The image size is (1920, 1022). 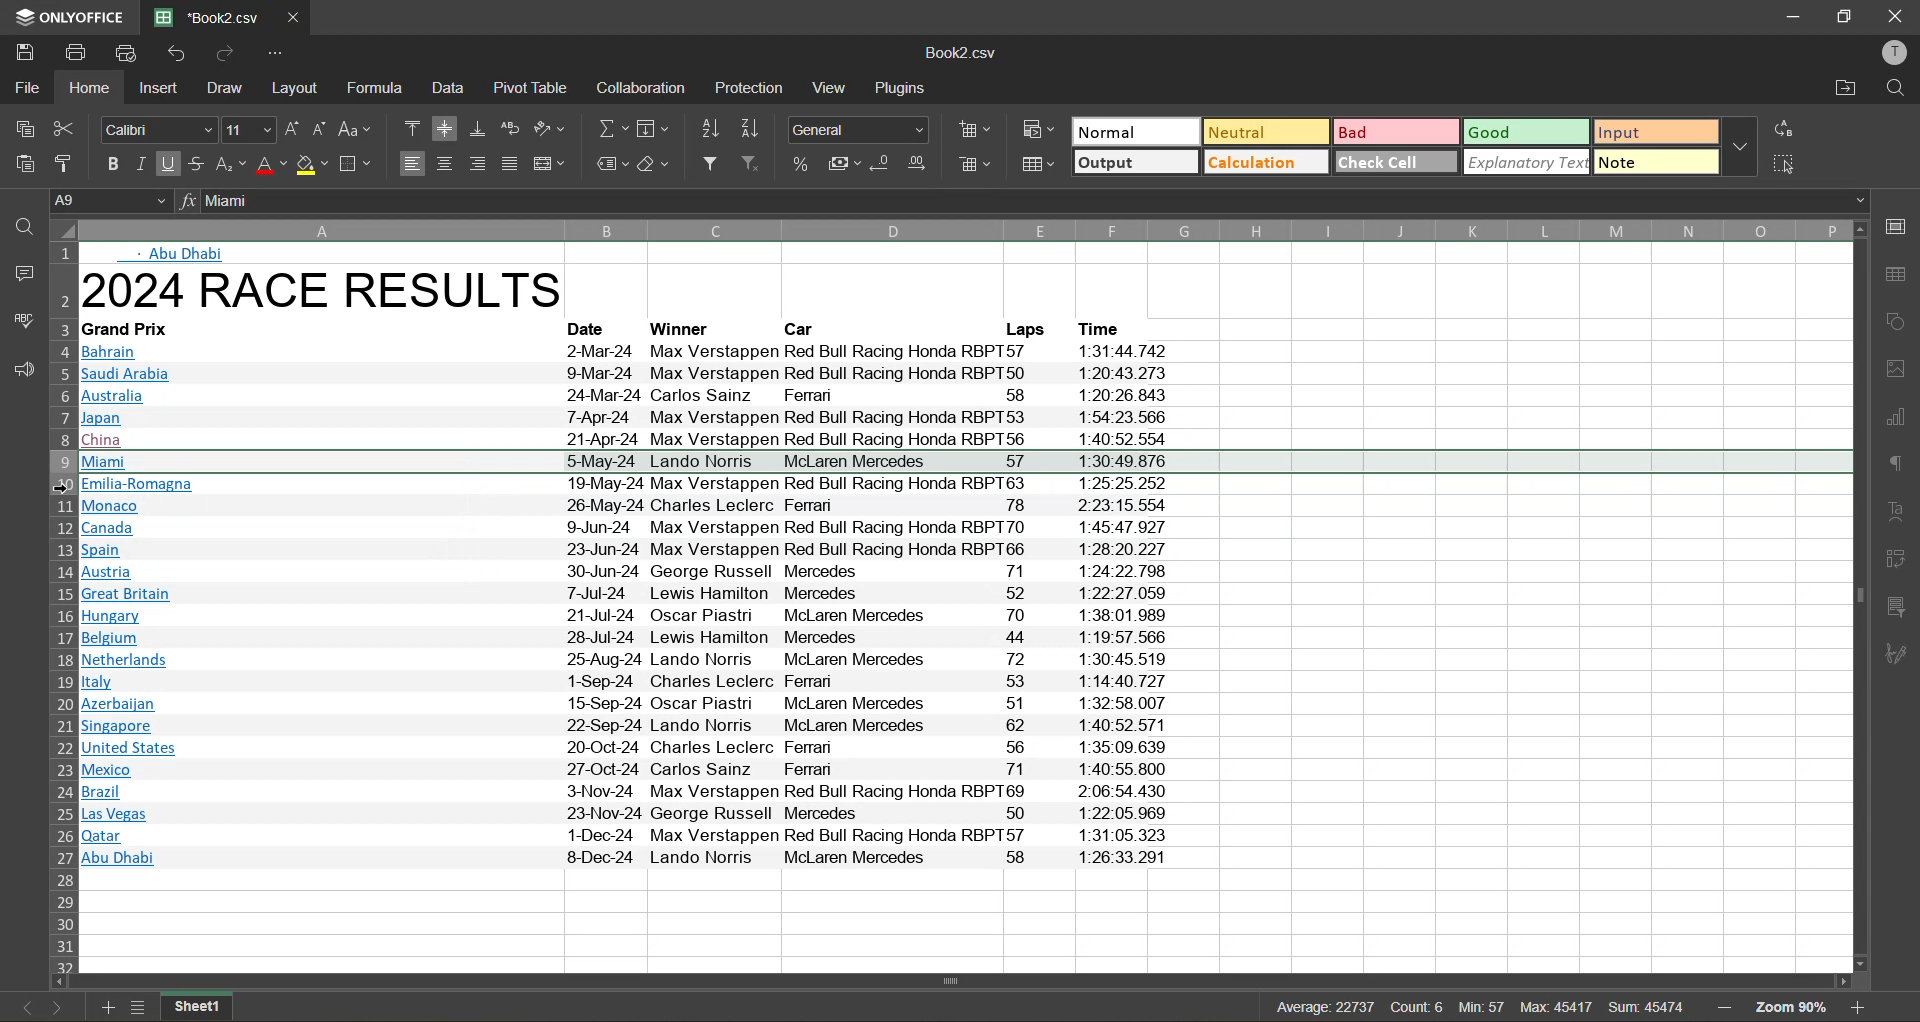 What do you see at coordinates (631, 375) in the screenshot?
I see `Saudi Arabia 9-Mar-24 Max Verstappen Red Bull Racing Honda RBPT50 1:20:43.273` at bounding box center [631, 375].